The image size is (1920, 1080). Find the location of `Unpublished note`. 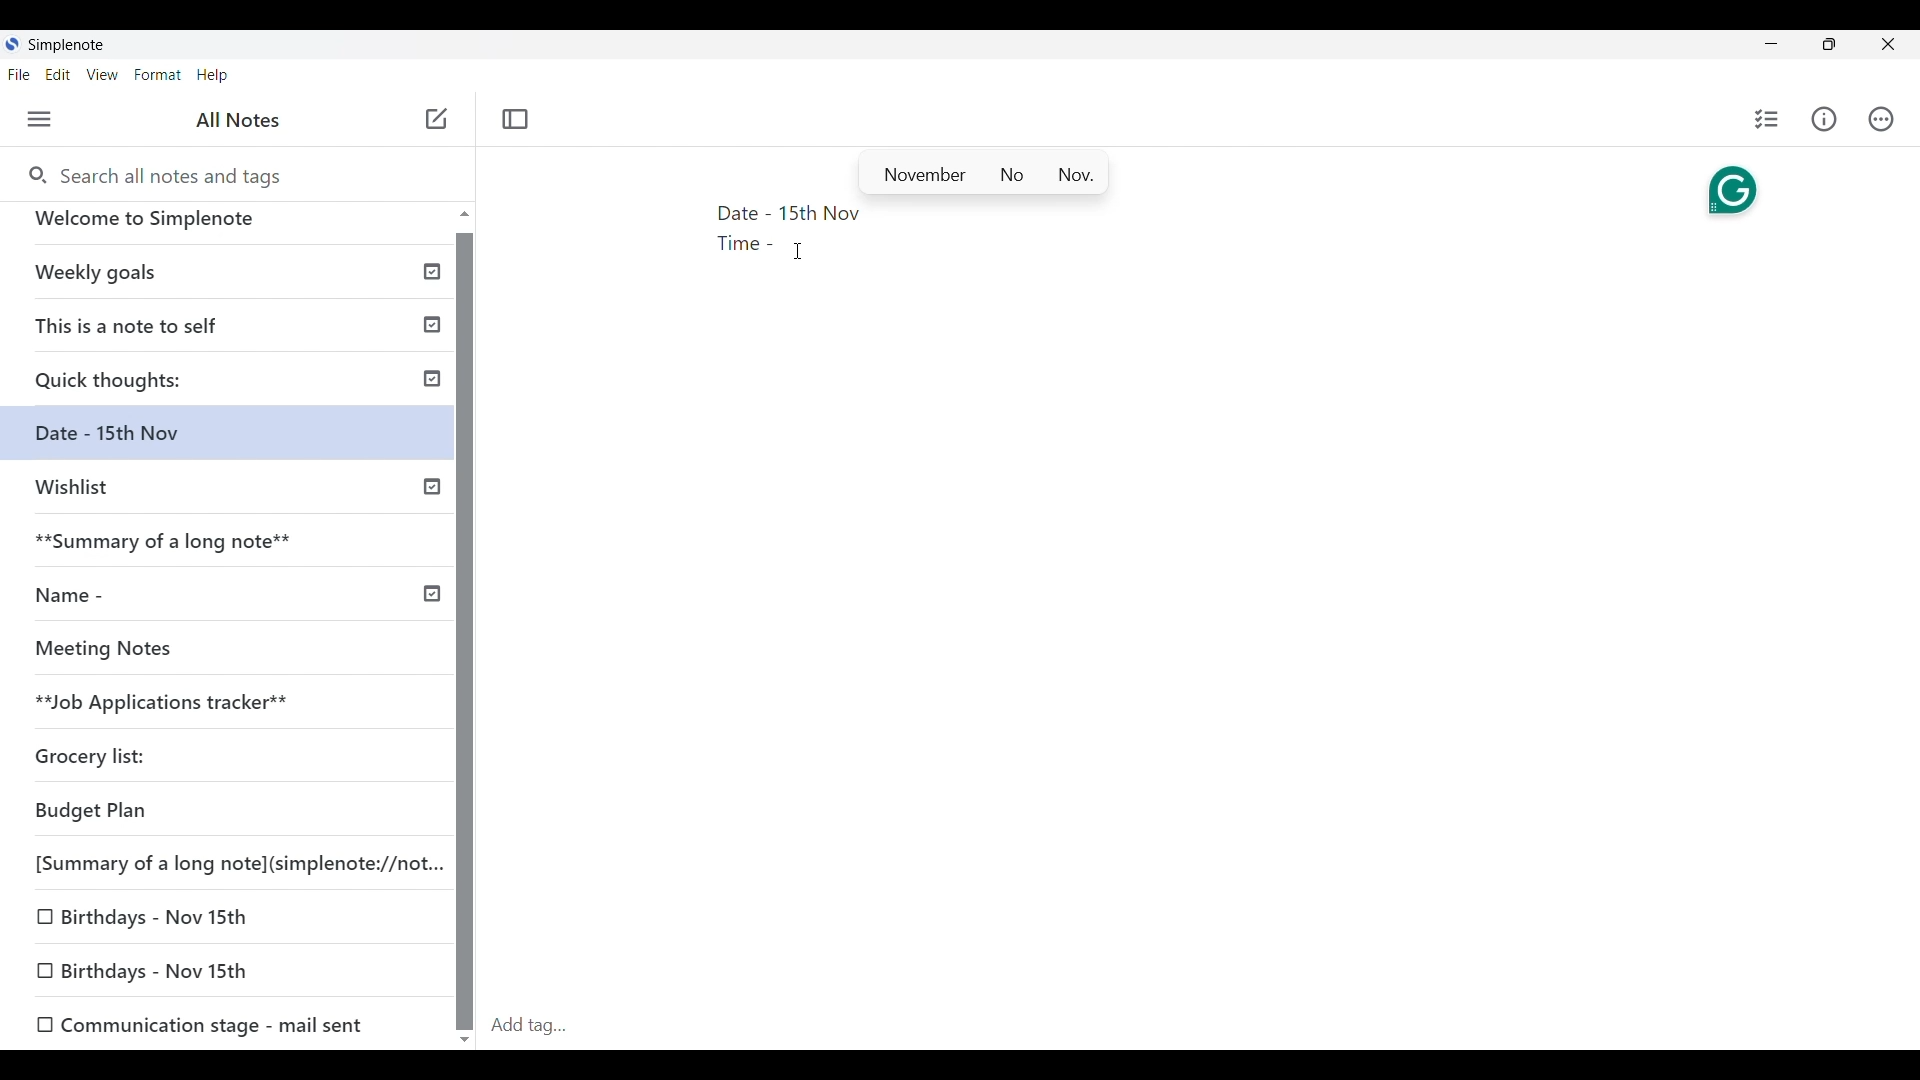

Unpublished note is located at coordinates (152, 972).